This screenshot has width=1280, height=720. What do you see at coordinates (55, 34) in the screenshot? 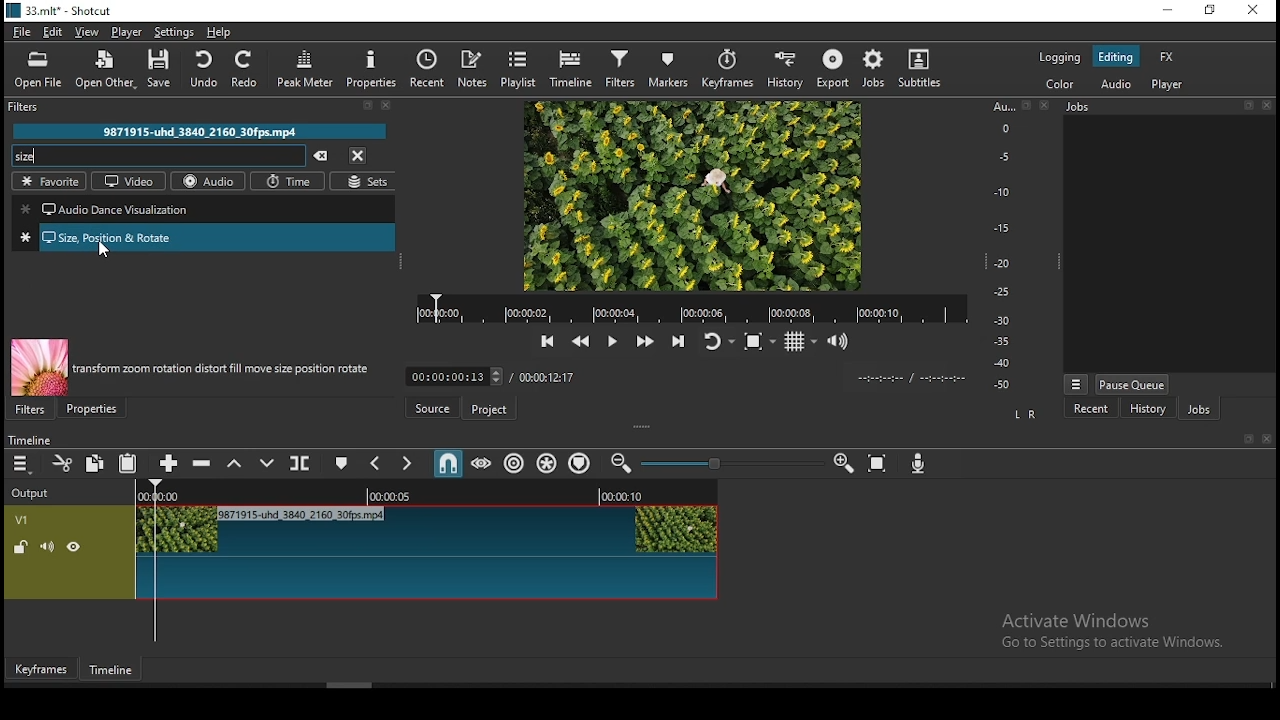
I see `edit` at bounding box center [55, 34].